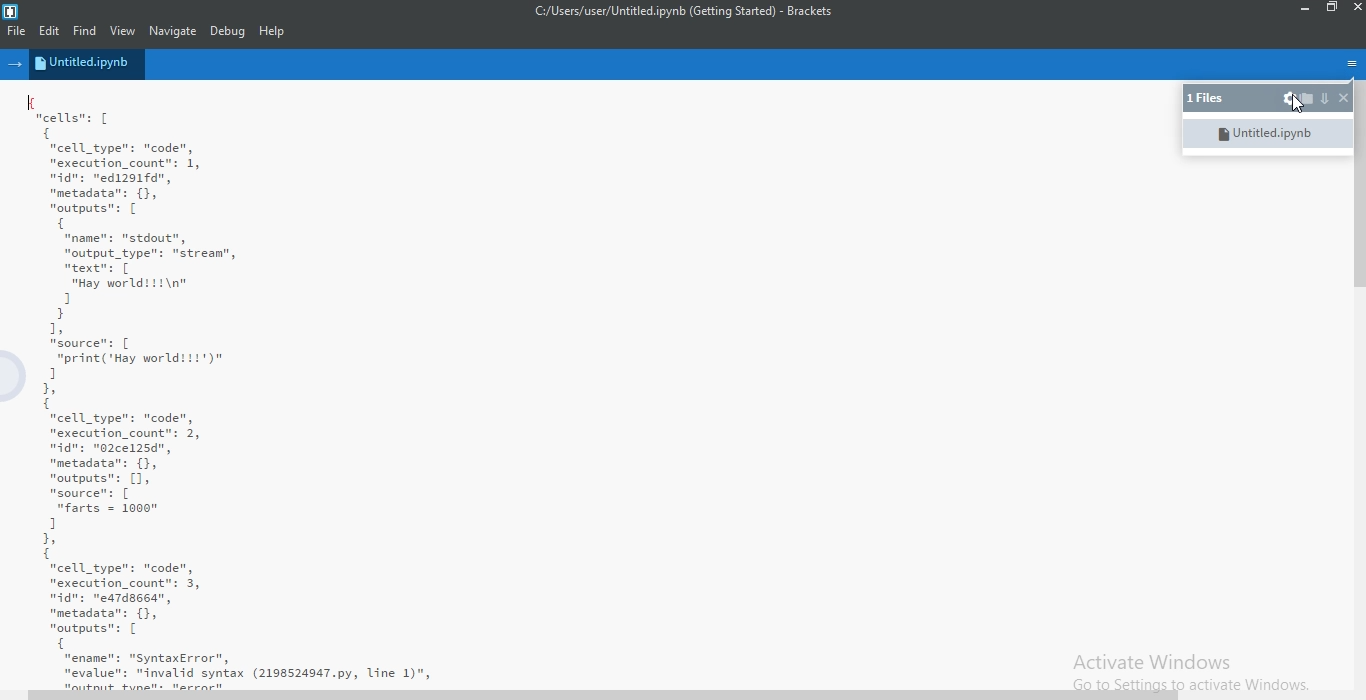 The width and height of the screenshot is (1366, 700). Describe the element at coordinates (1342, 98) in the screenshot. I see `close` at that location.